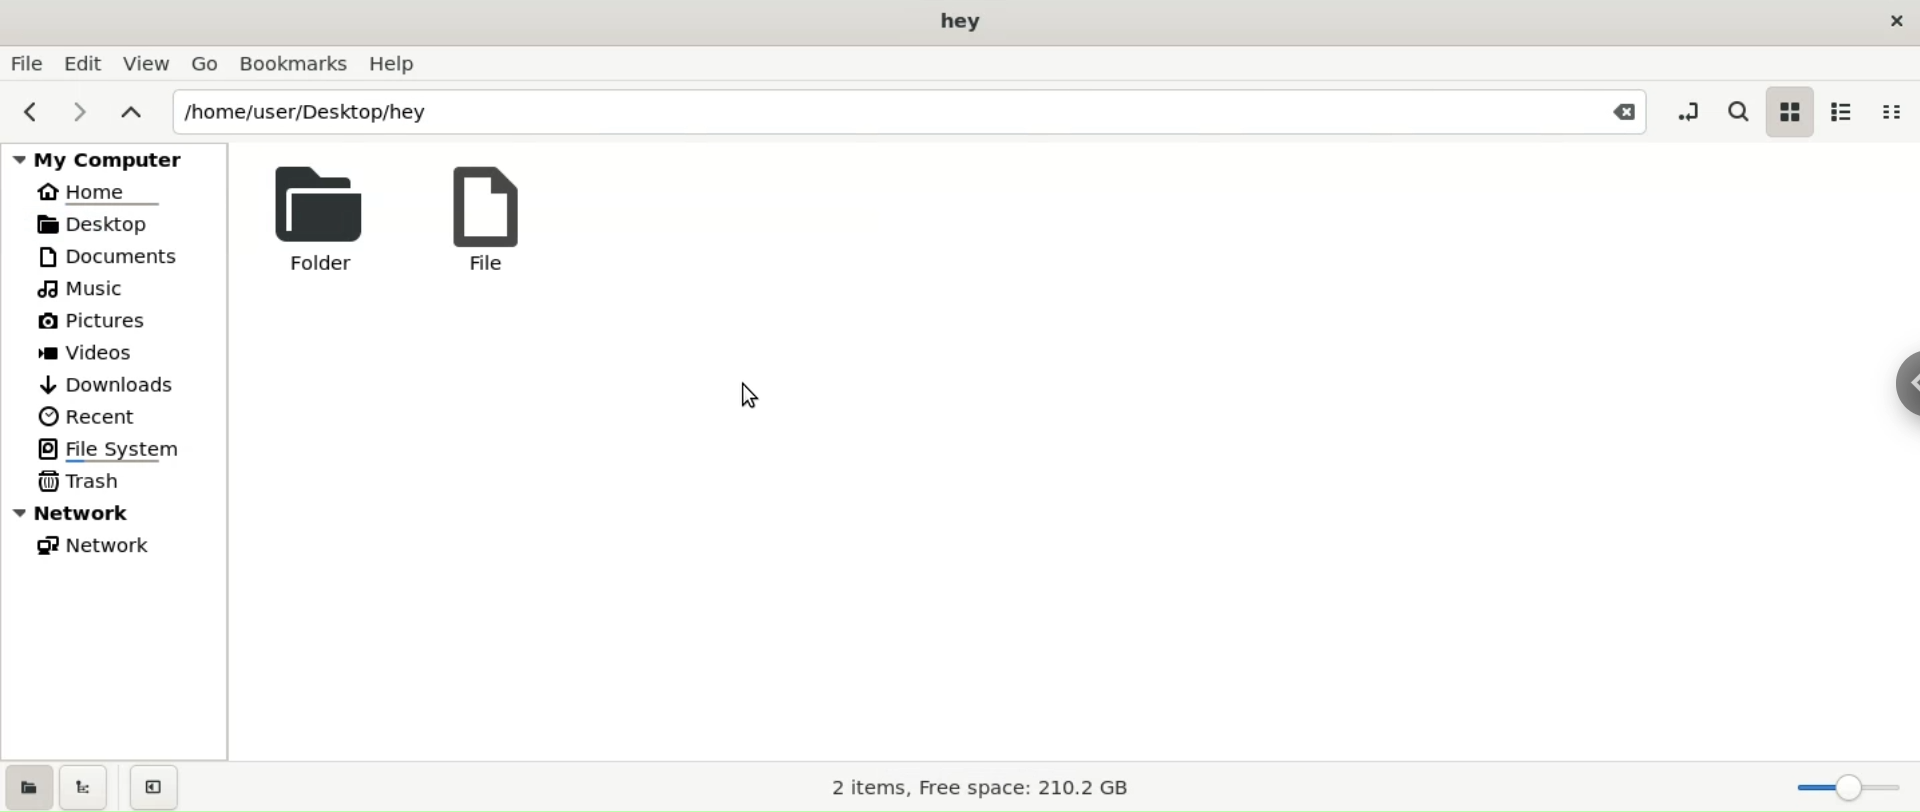 Image resolution: width=1920 pixels, height=812 pixels. Describe the element at coordinates (81, 63) in the screenshot. I see `edit` at that location.